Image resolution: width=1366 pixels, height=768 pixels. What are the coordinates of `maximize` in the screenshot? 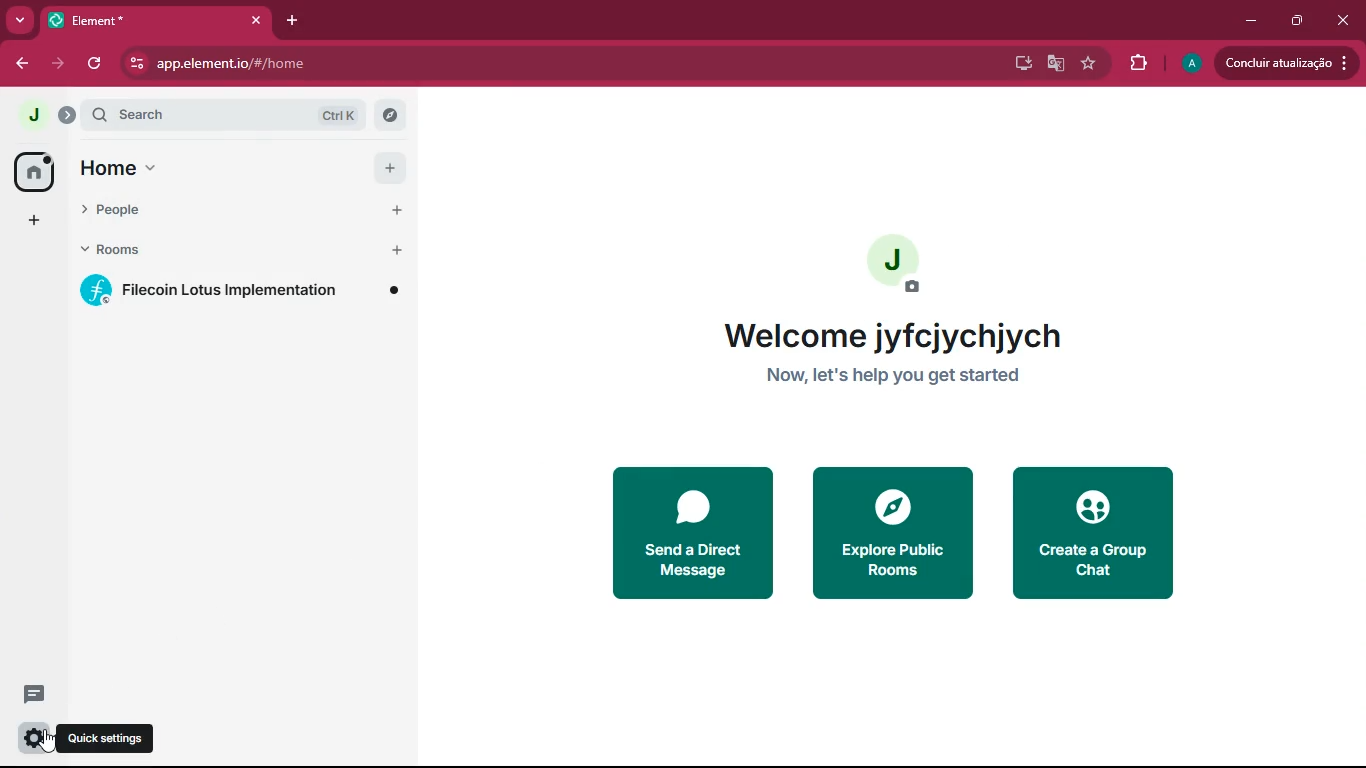 It's located at (1295, 19).